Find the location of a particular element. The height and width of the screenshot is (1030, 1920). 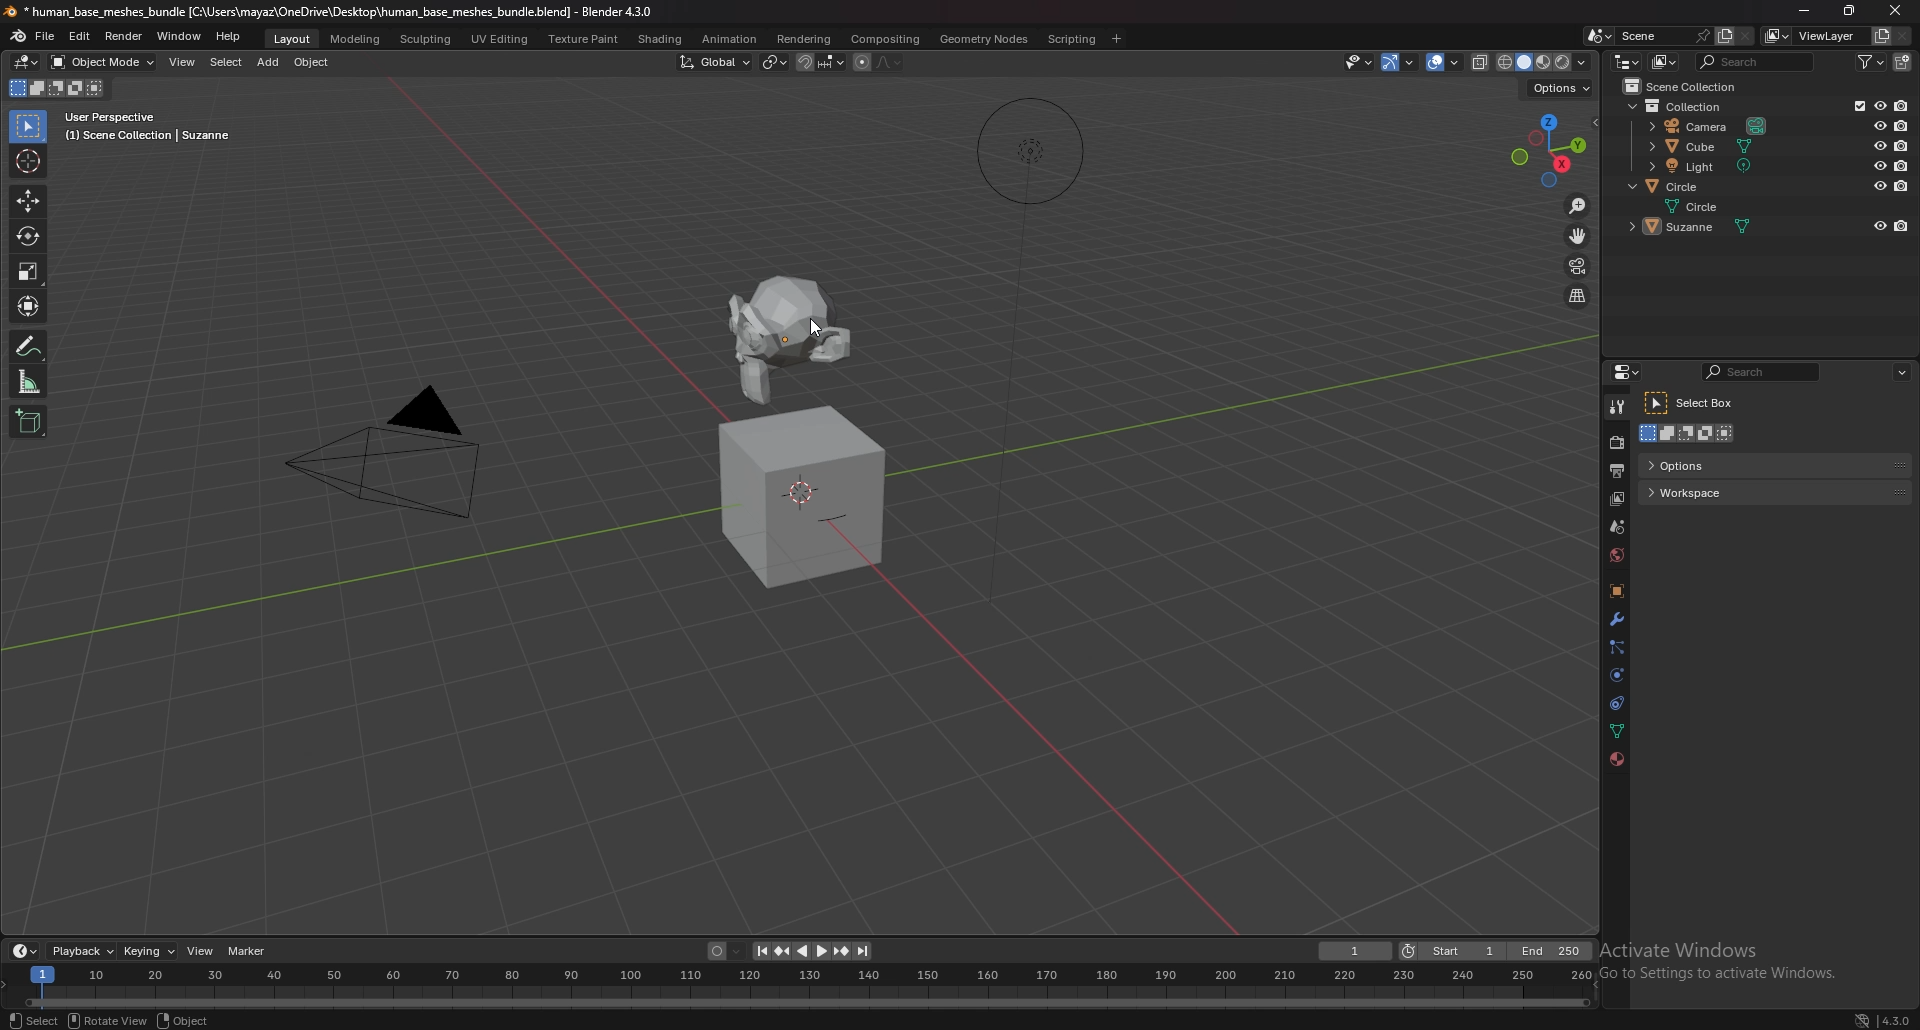

rendering is located at coordinates (805, 39).